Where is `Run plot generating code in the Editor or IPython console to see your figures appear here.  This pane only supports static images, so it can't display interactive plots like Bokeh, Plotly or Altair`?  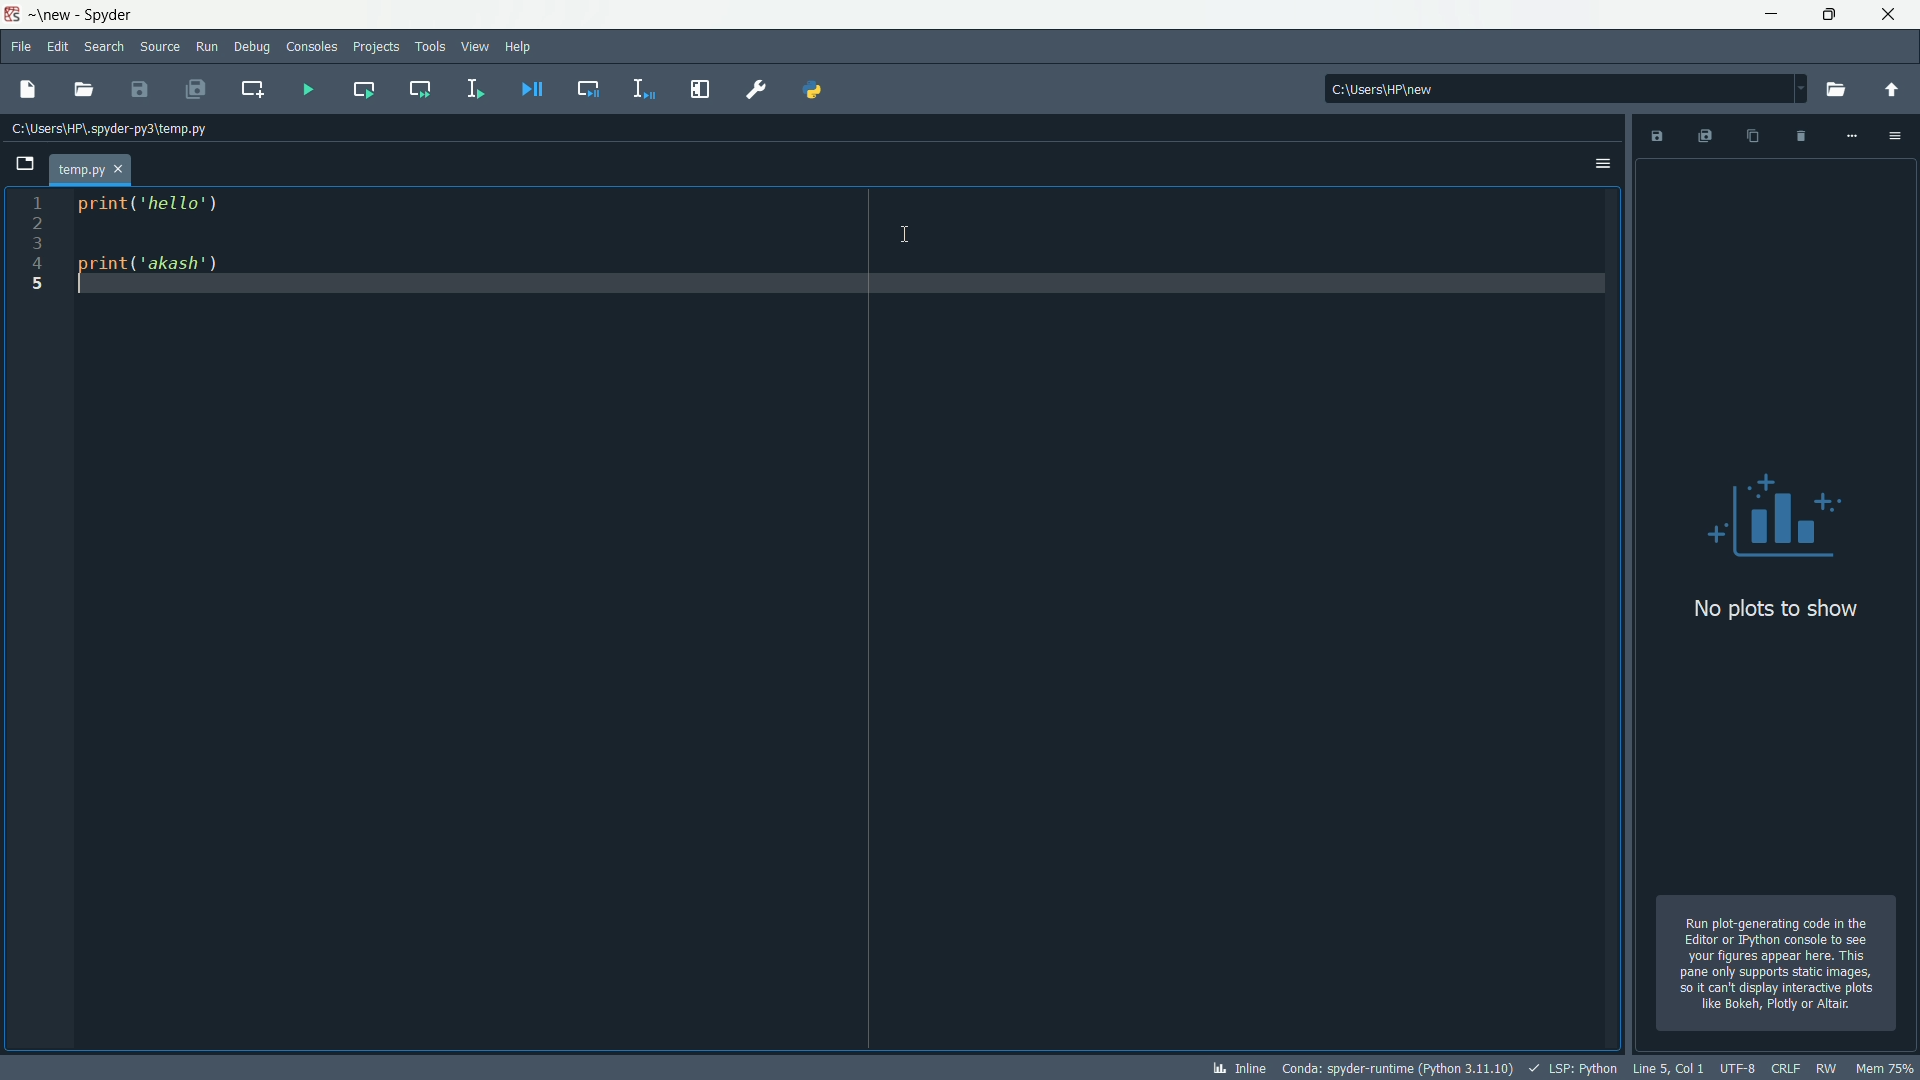
Run plot generating code in the Editor or IPython console to see your figures appear here.  This pane only supports static images, so it can't display interactive plots like Bokeh, Plotly or Altair is located at coordinates (1781, 964).